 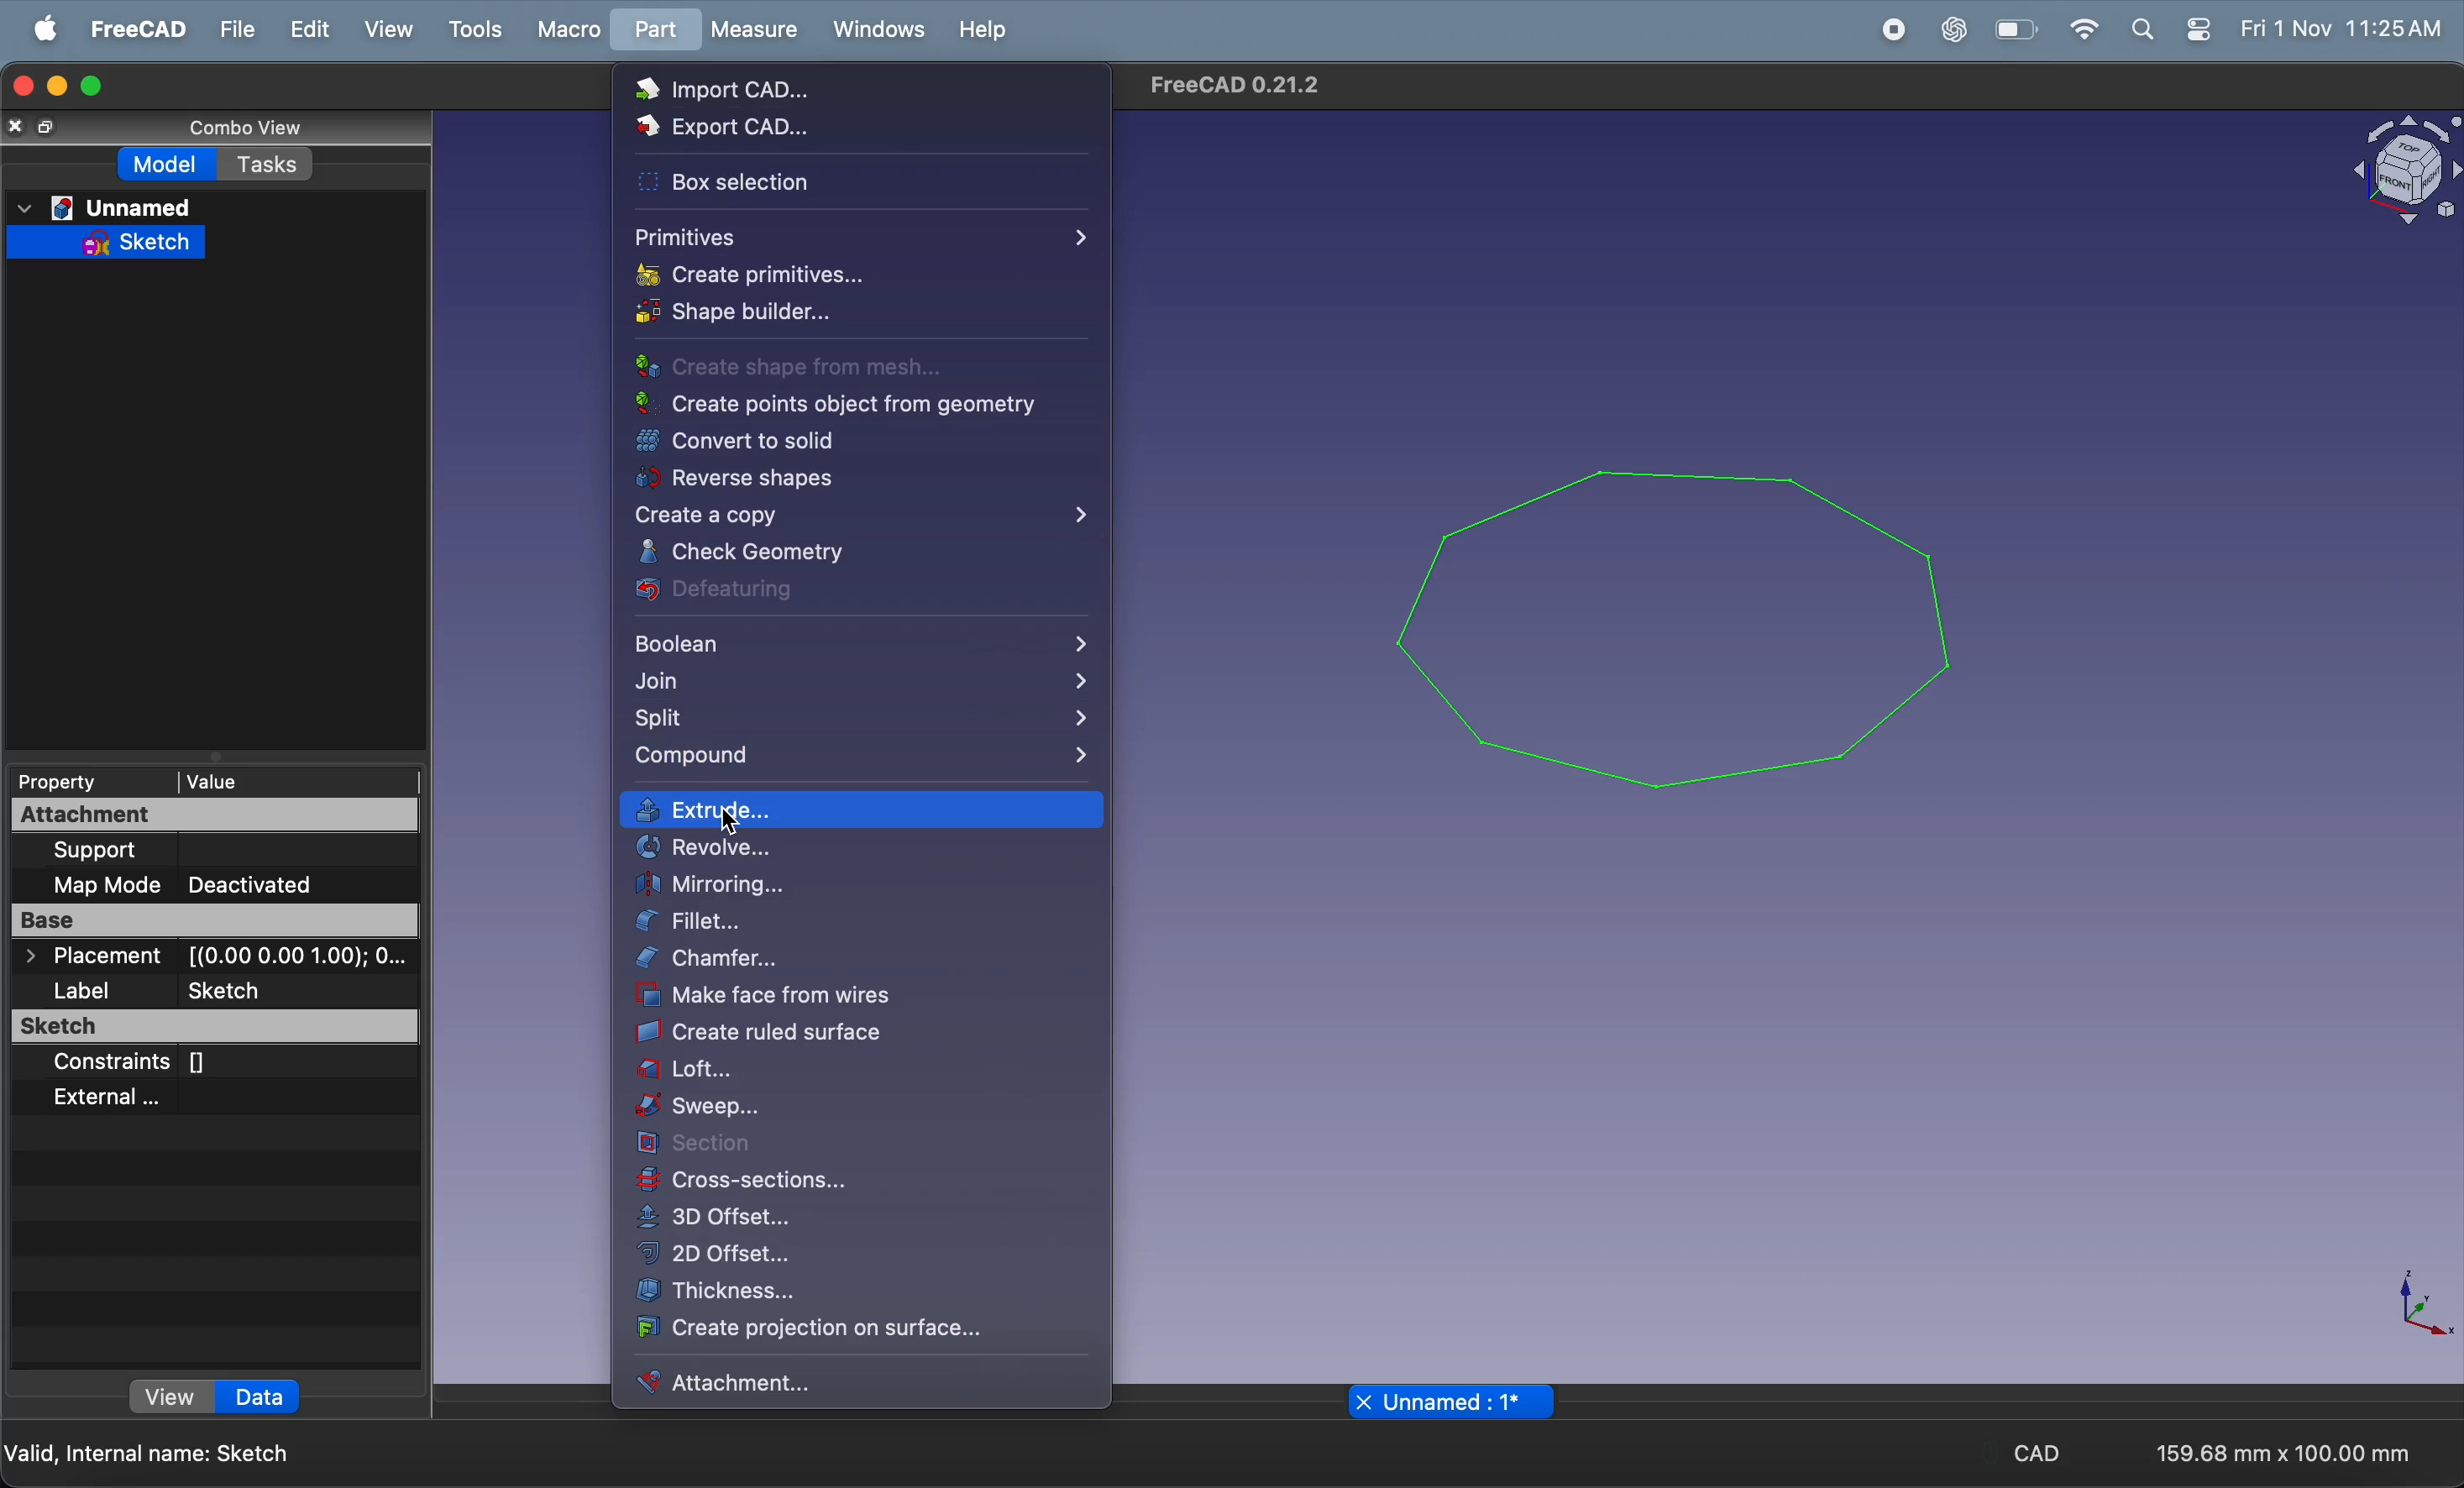 I want to click on chamfer, so click(x=823, y=963).